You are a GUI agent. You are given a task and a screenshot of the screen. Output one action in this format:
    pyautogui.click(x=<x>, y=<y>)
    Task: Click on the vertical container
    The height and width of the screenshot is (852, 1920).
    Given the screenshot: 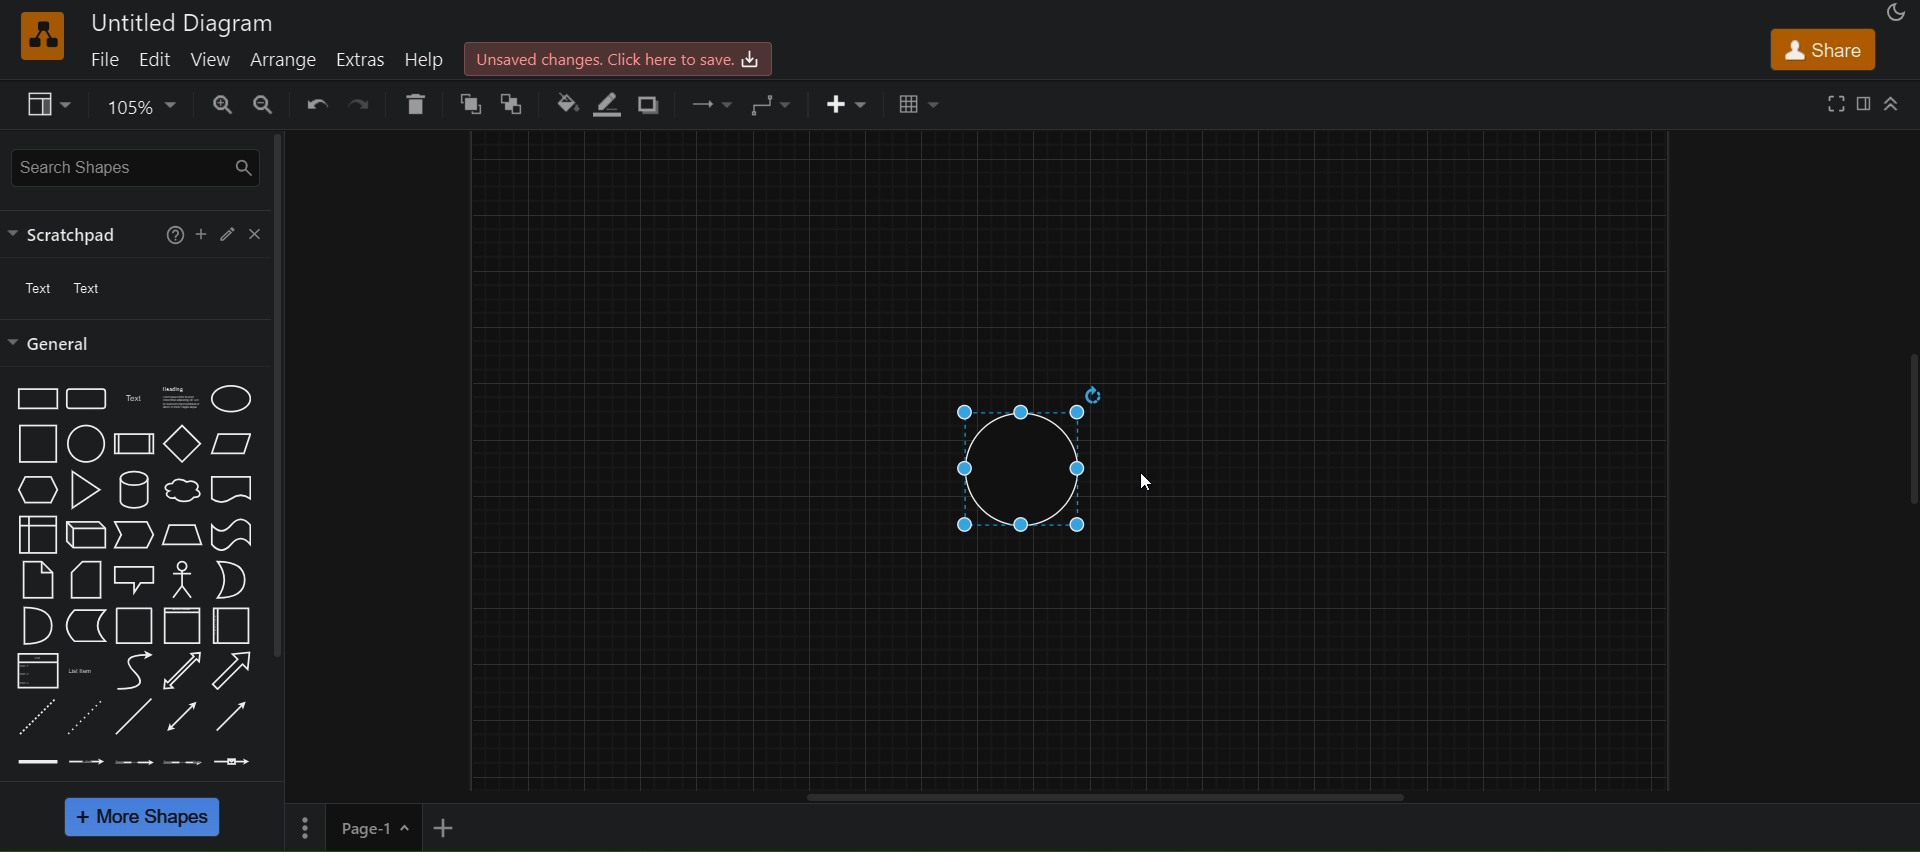 What is the action you would take?
    pyautogui.click(x=181, y=626)
    